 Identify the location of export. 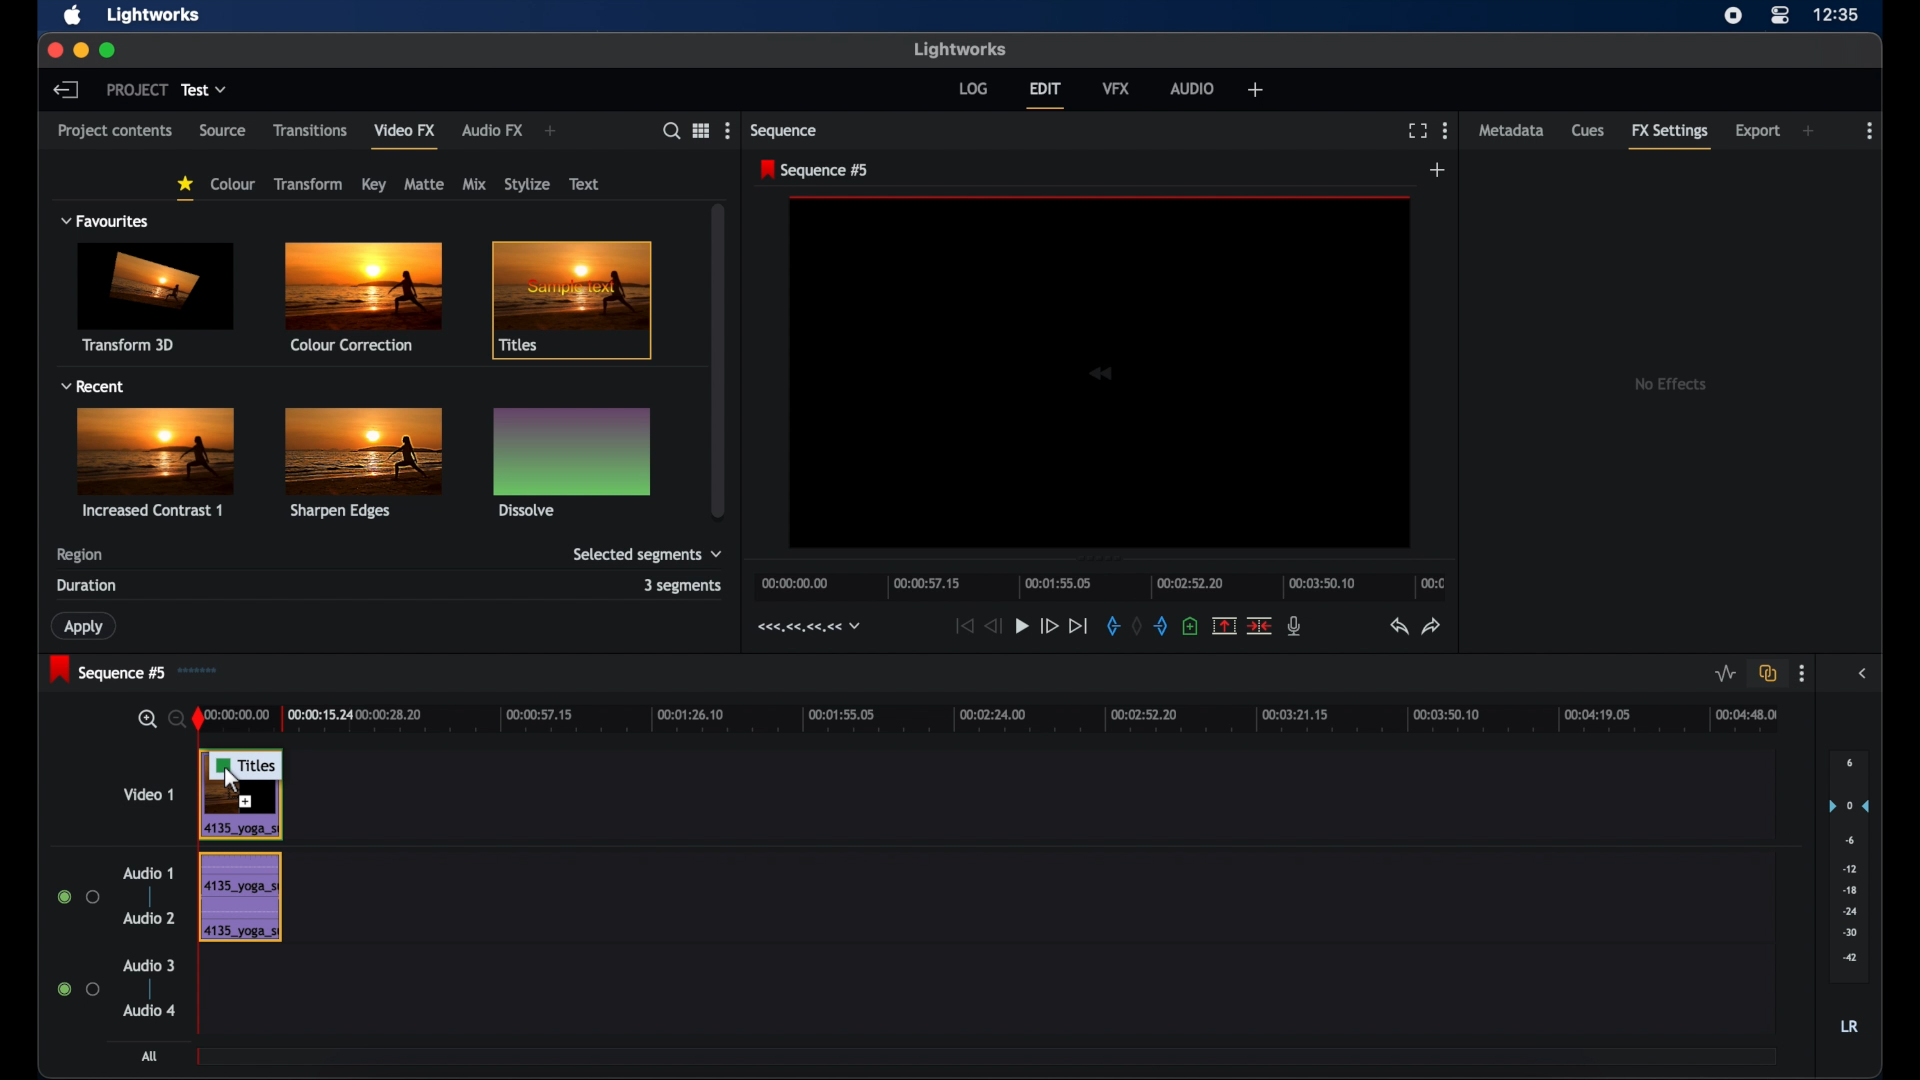
(1756, 131).